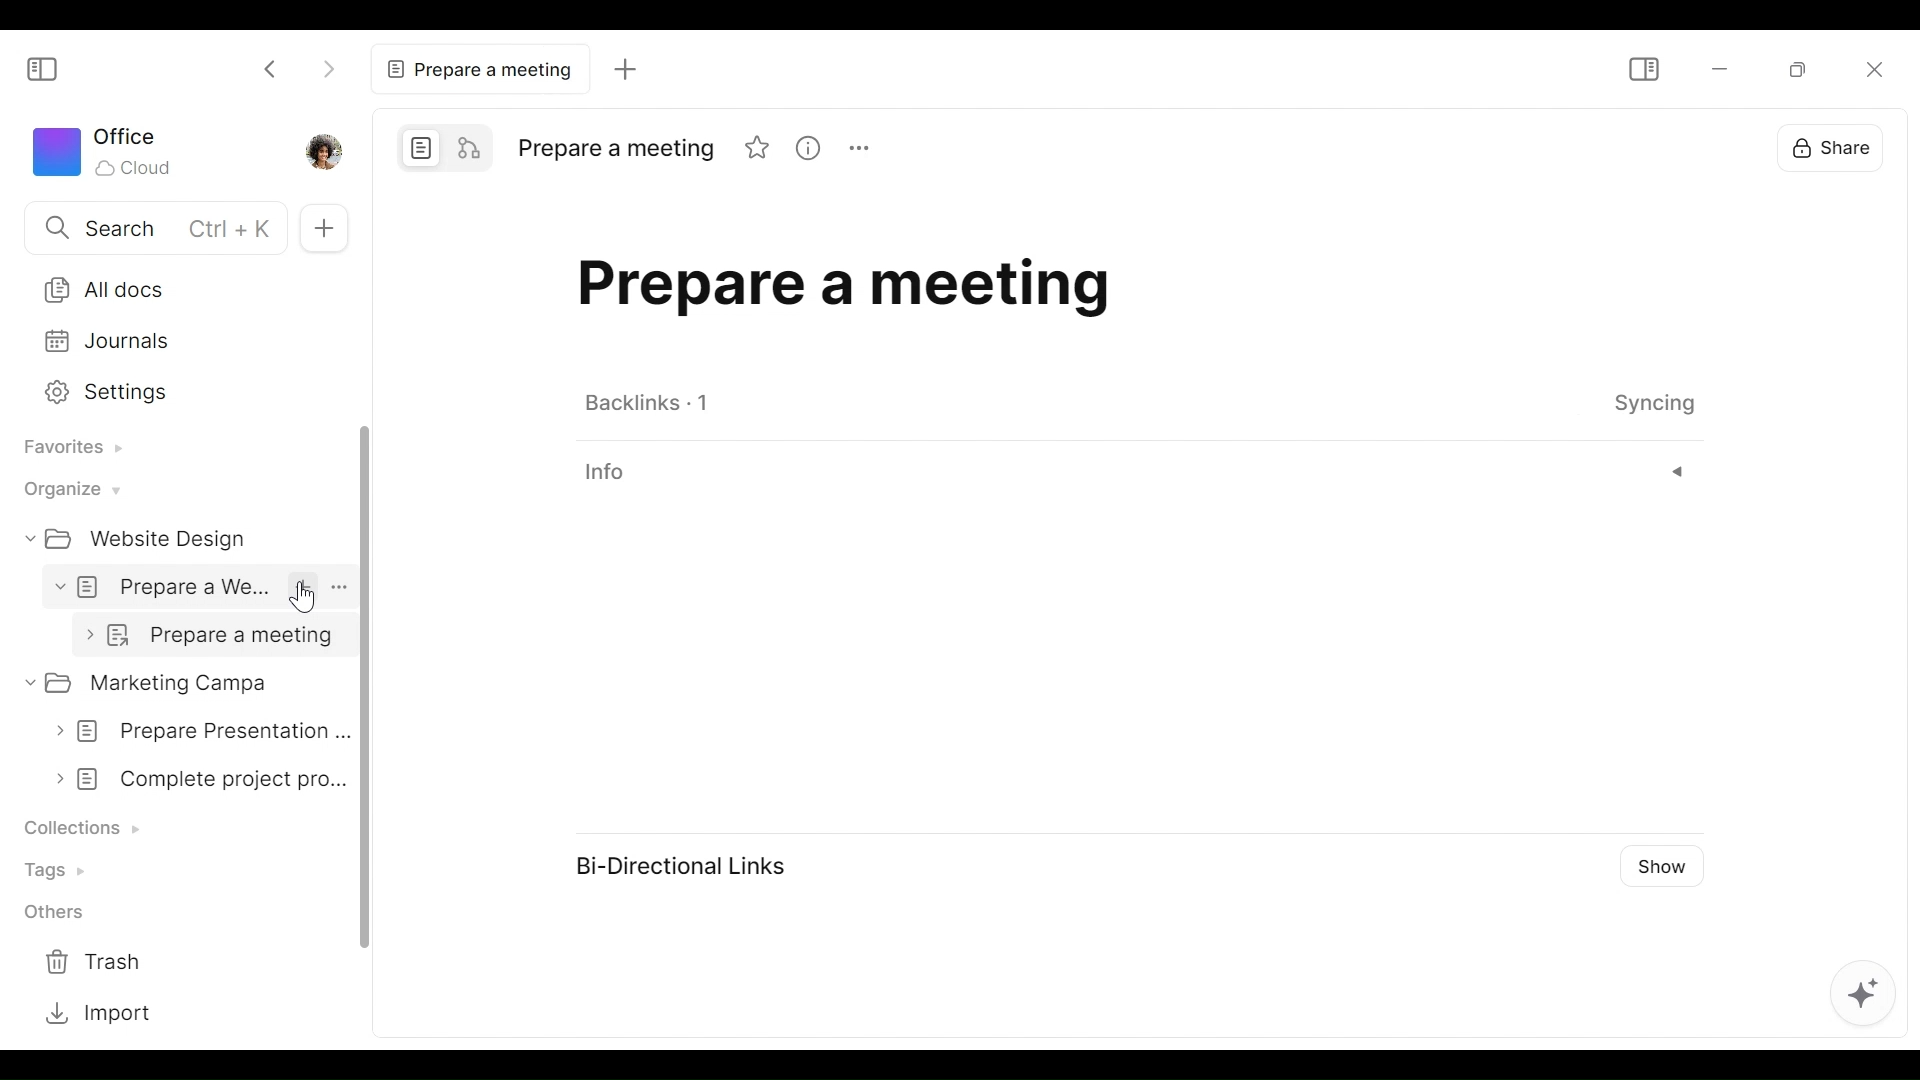 The height and width of the screenshot is (1080, 1920). I want to click on Workspace, so click(103, 151).